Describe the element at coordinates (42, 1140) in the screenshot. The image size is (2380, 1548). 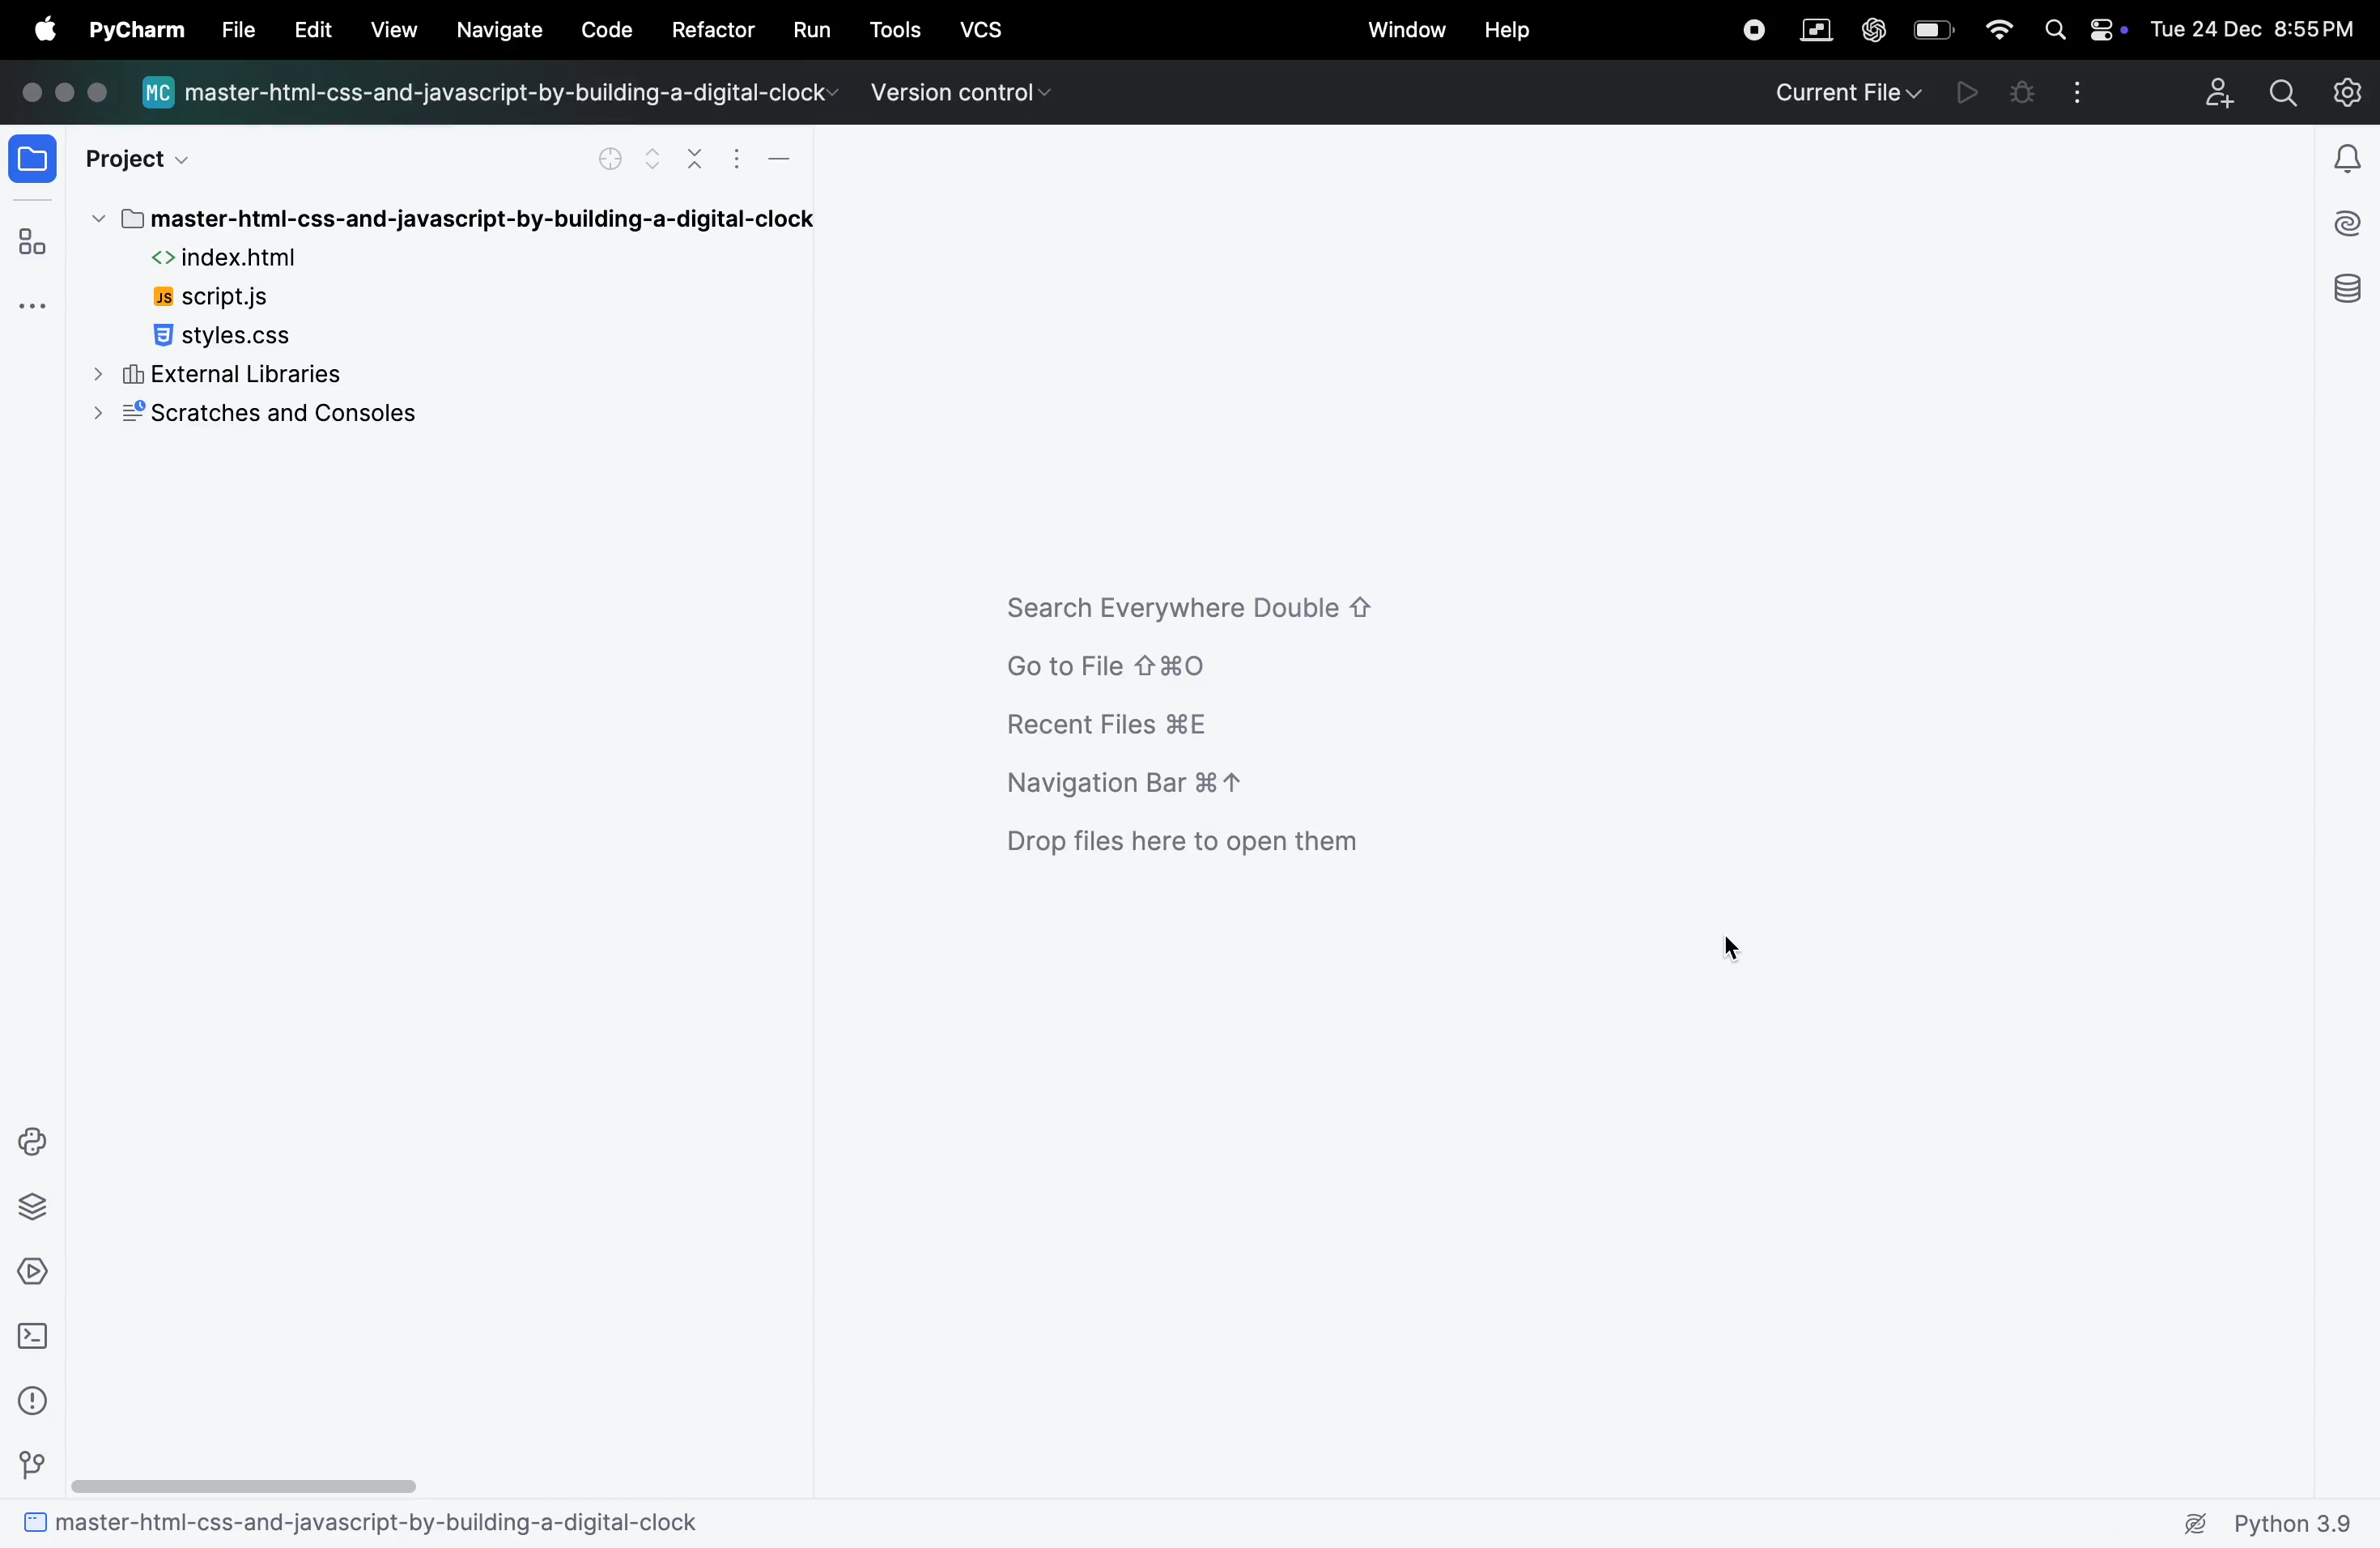
I see `python console` at that location.